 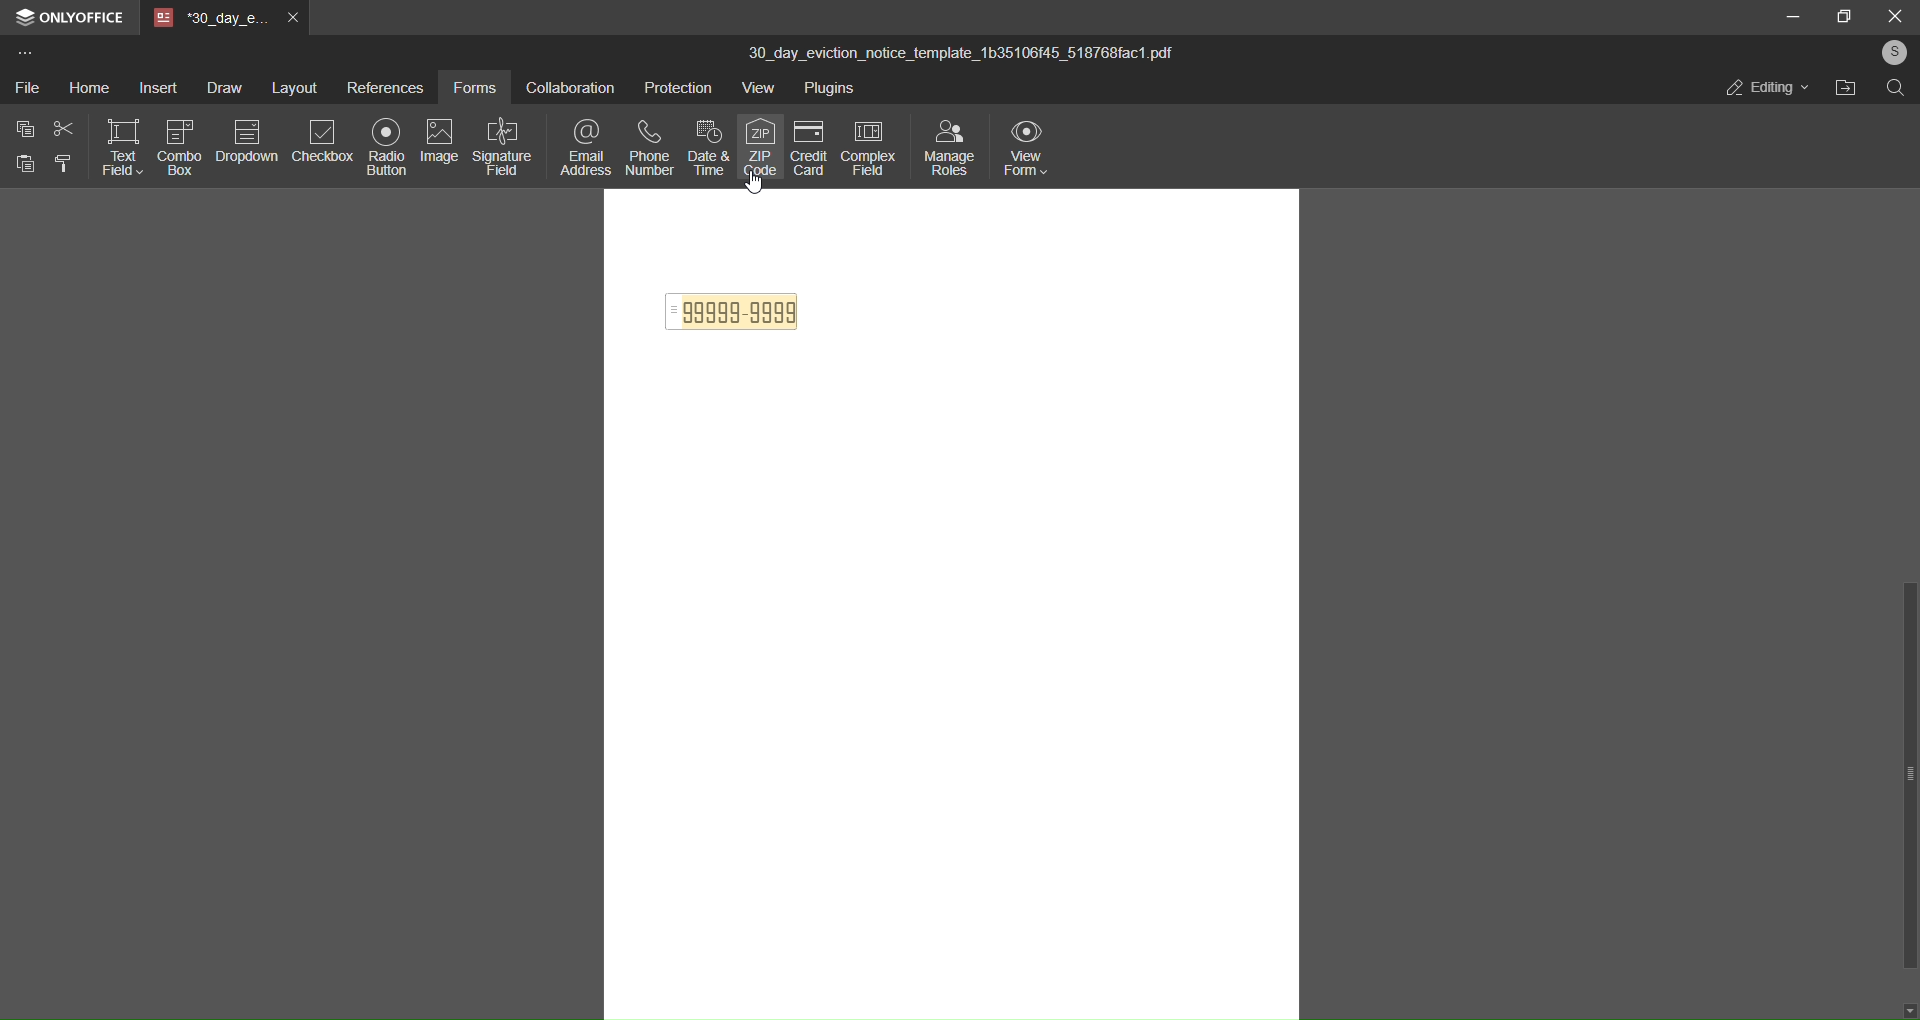 I want to click on protection, so click(x=681, y=89).